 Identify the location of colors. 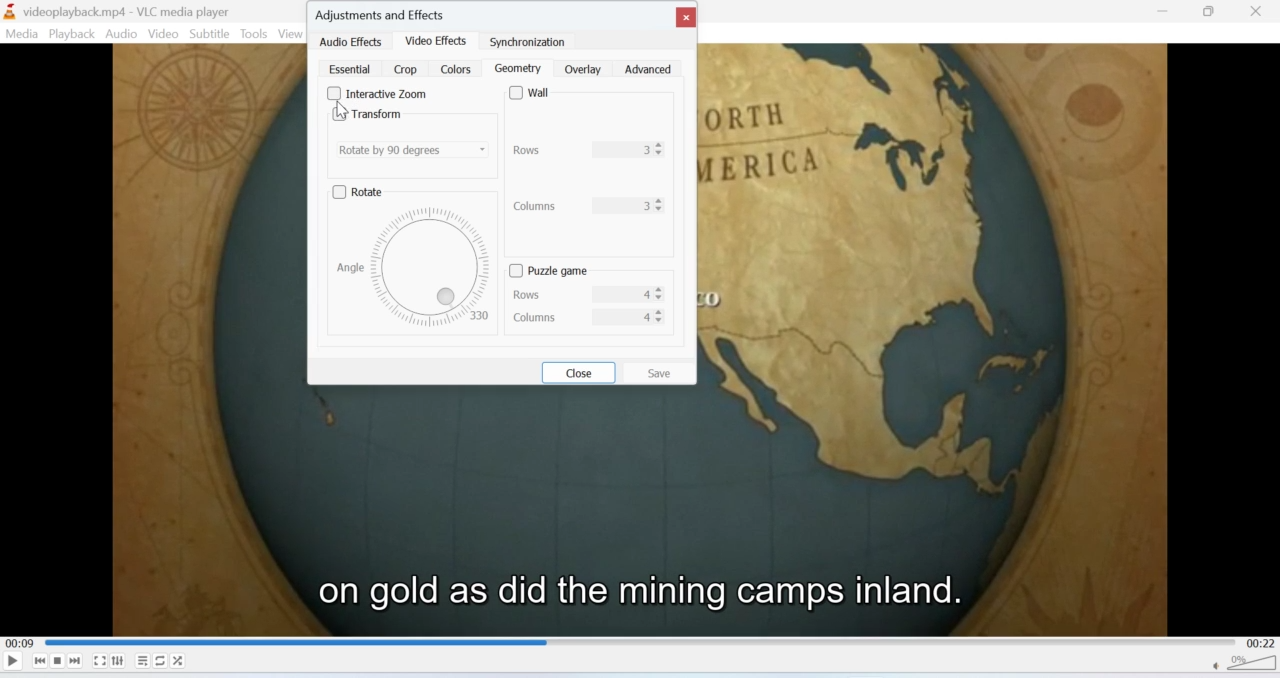
(455, 69).